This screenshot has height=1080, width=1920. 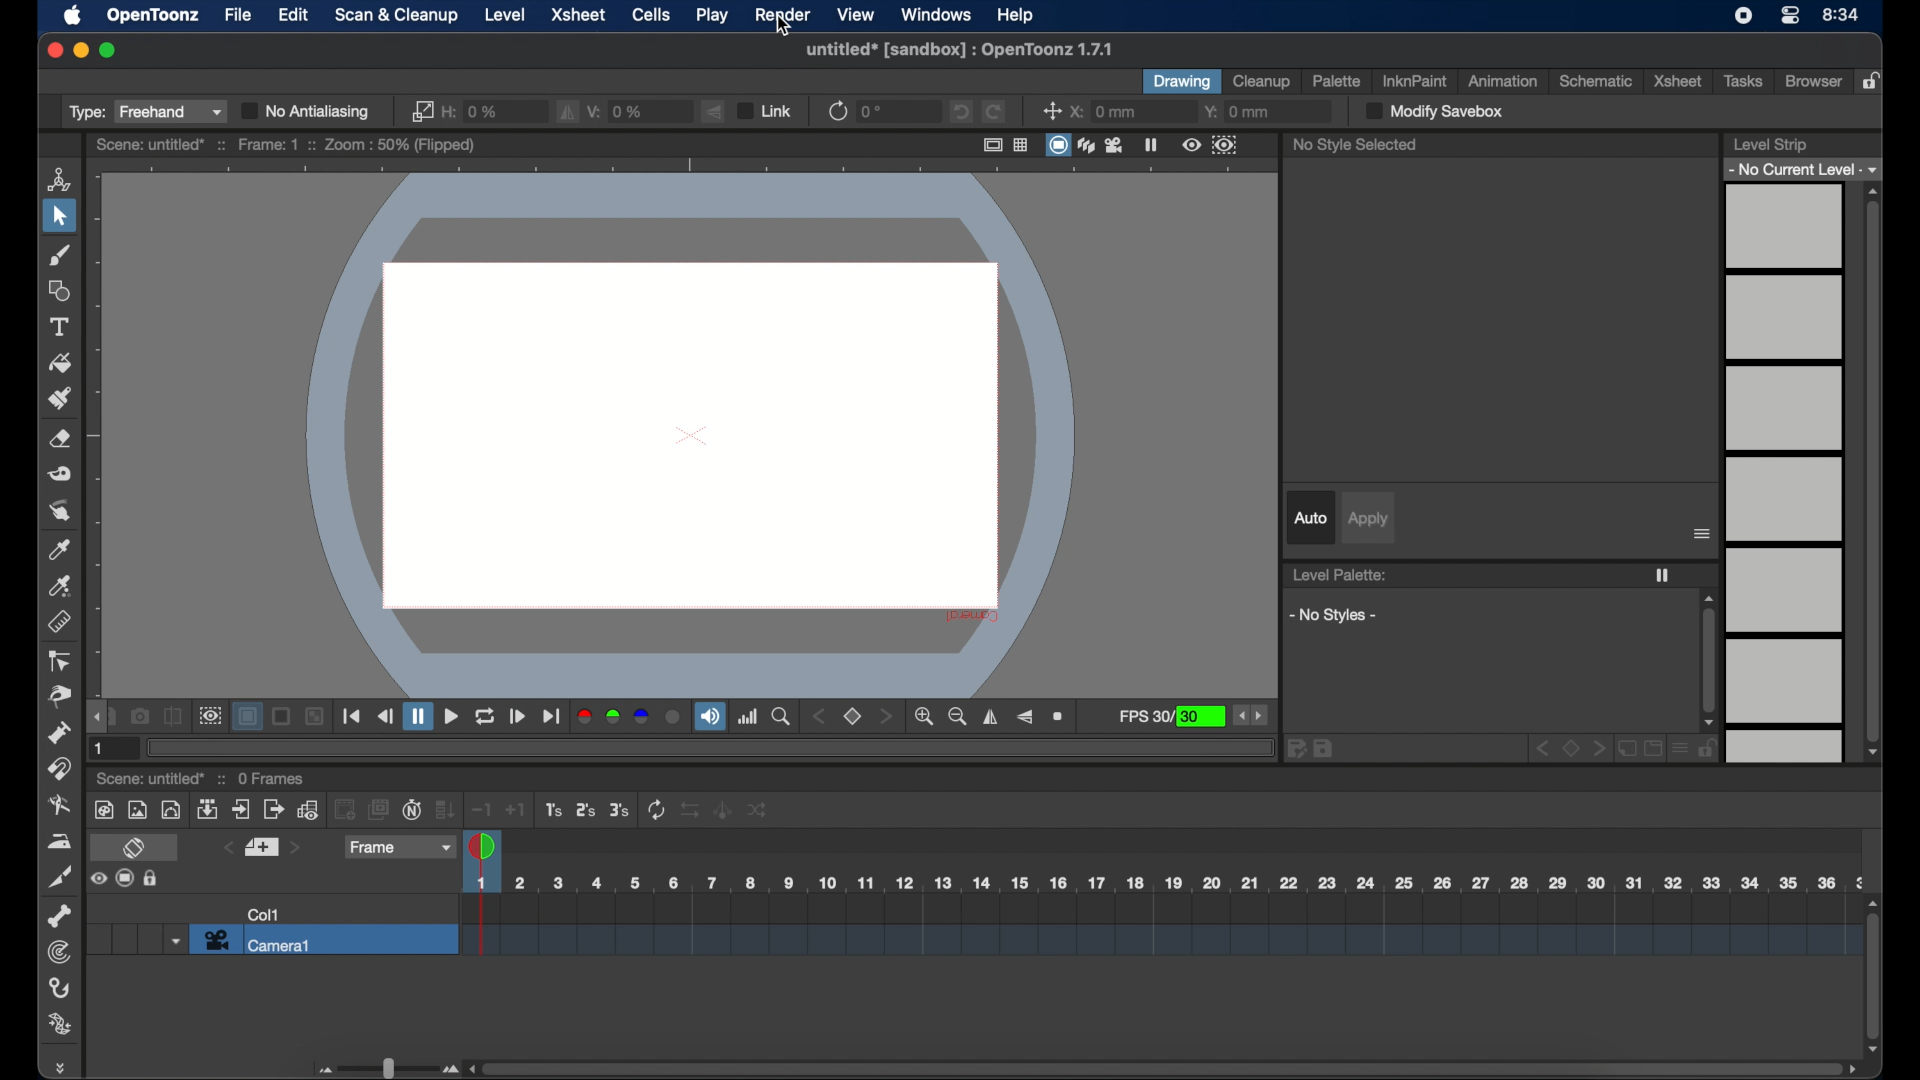 I want to click on view, so click(x=856, y=13).